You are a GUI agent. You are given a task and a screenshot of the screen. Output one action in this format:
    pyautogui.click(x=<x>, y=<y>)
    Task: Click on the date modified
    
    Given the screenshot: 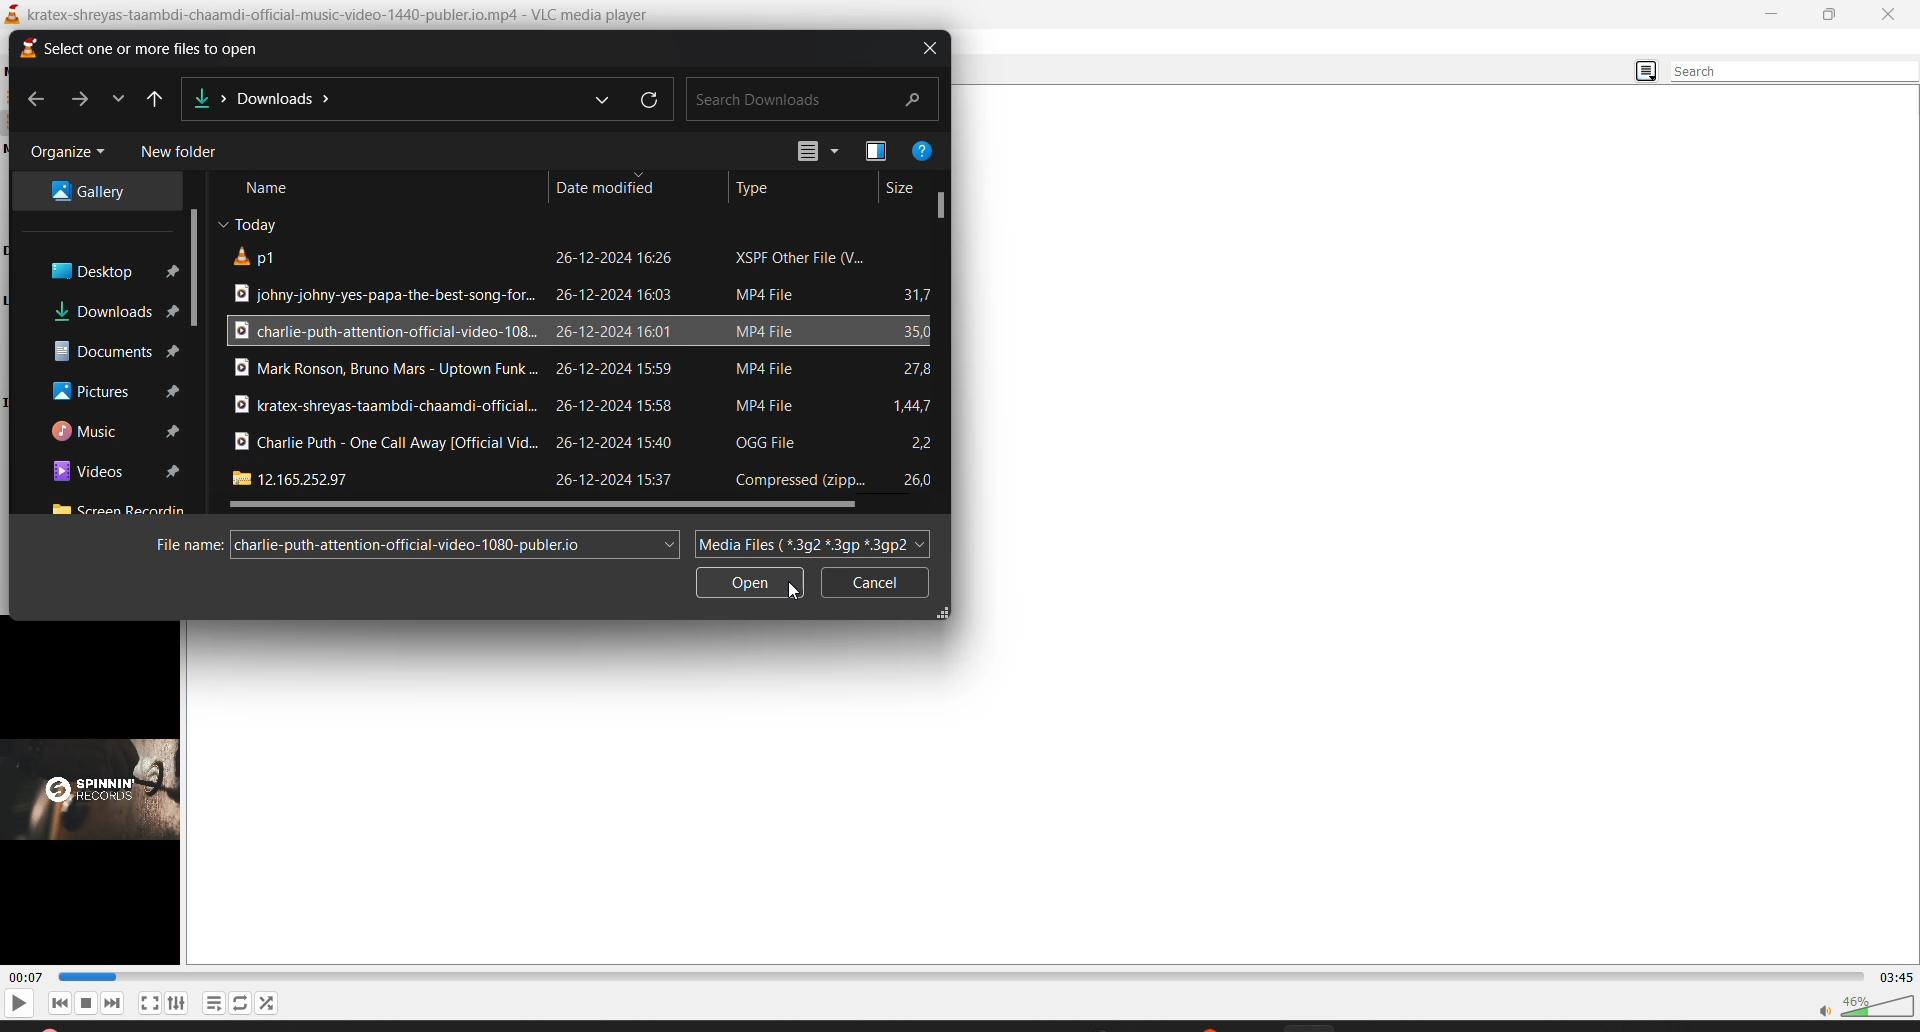 What is the action you would take?
    pyautogui.click(x=625, y=366)
    